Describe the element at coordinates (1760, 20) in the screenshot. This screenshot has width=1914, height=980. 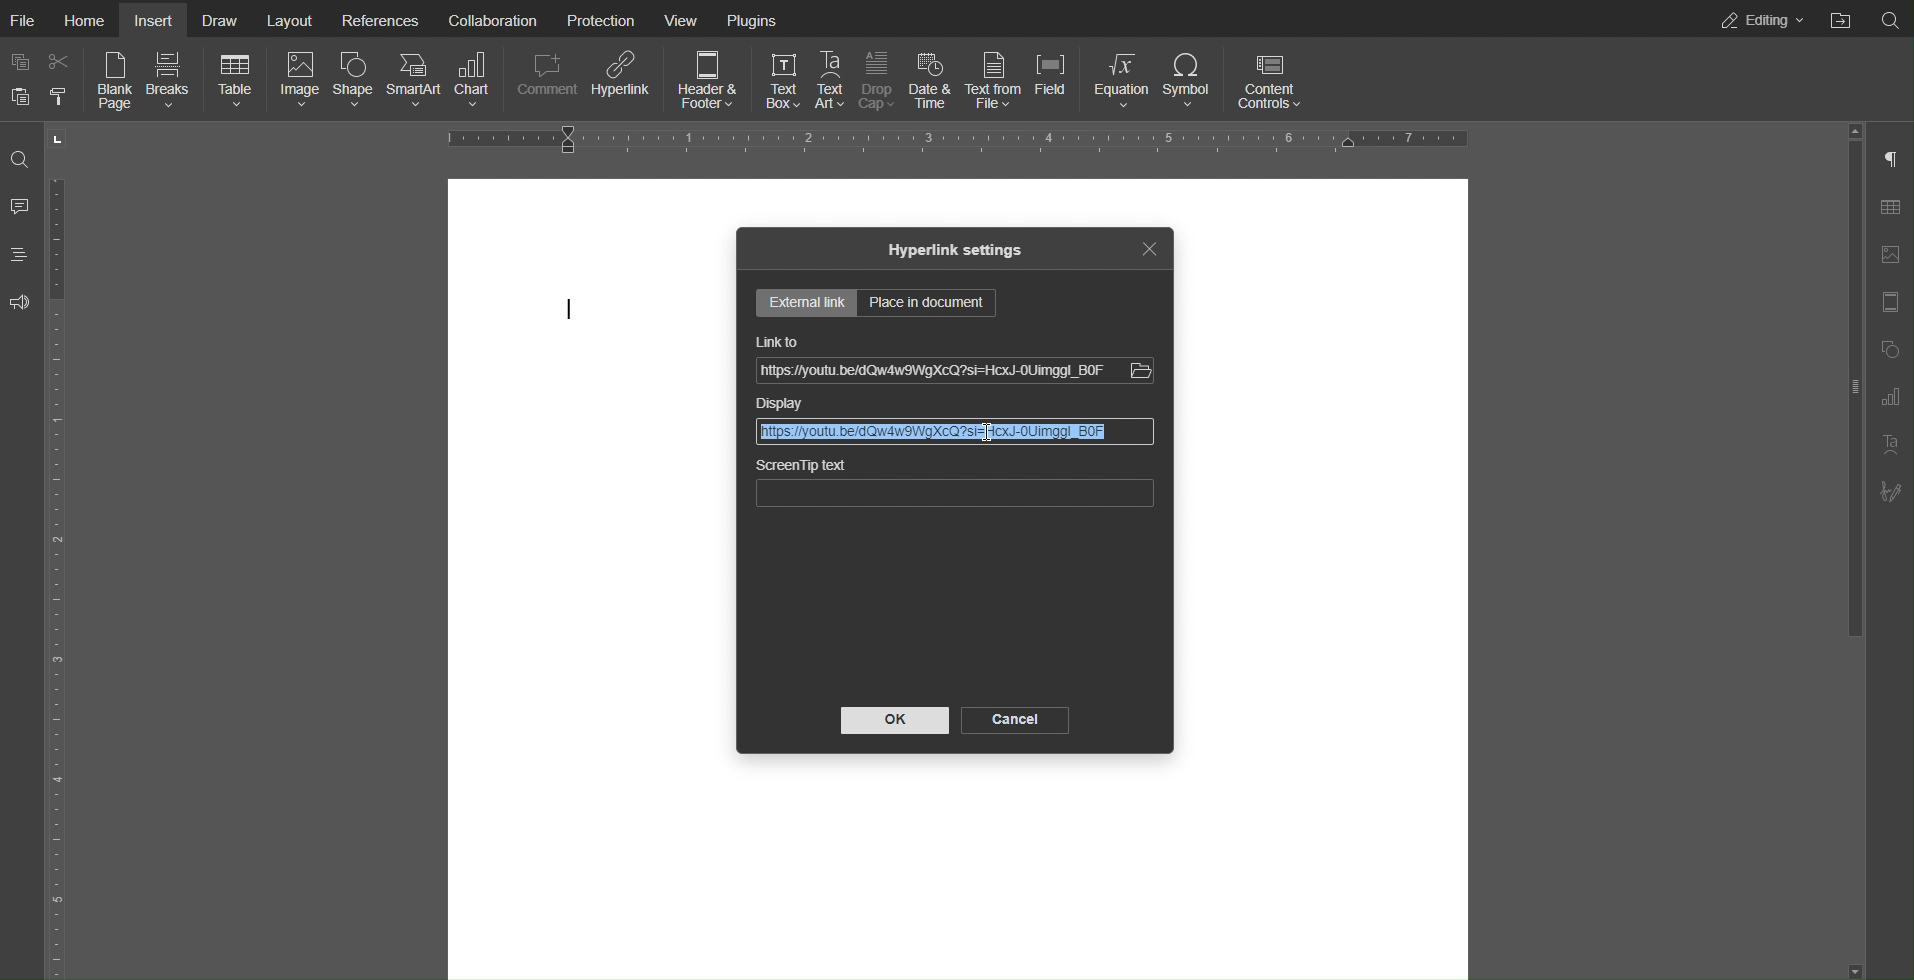
I see `Editing` at that location.